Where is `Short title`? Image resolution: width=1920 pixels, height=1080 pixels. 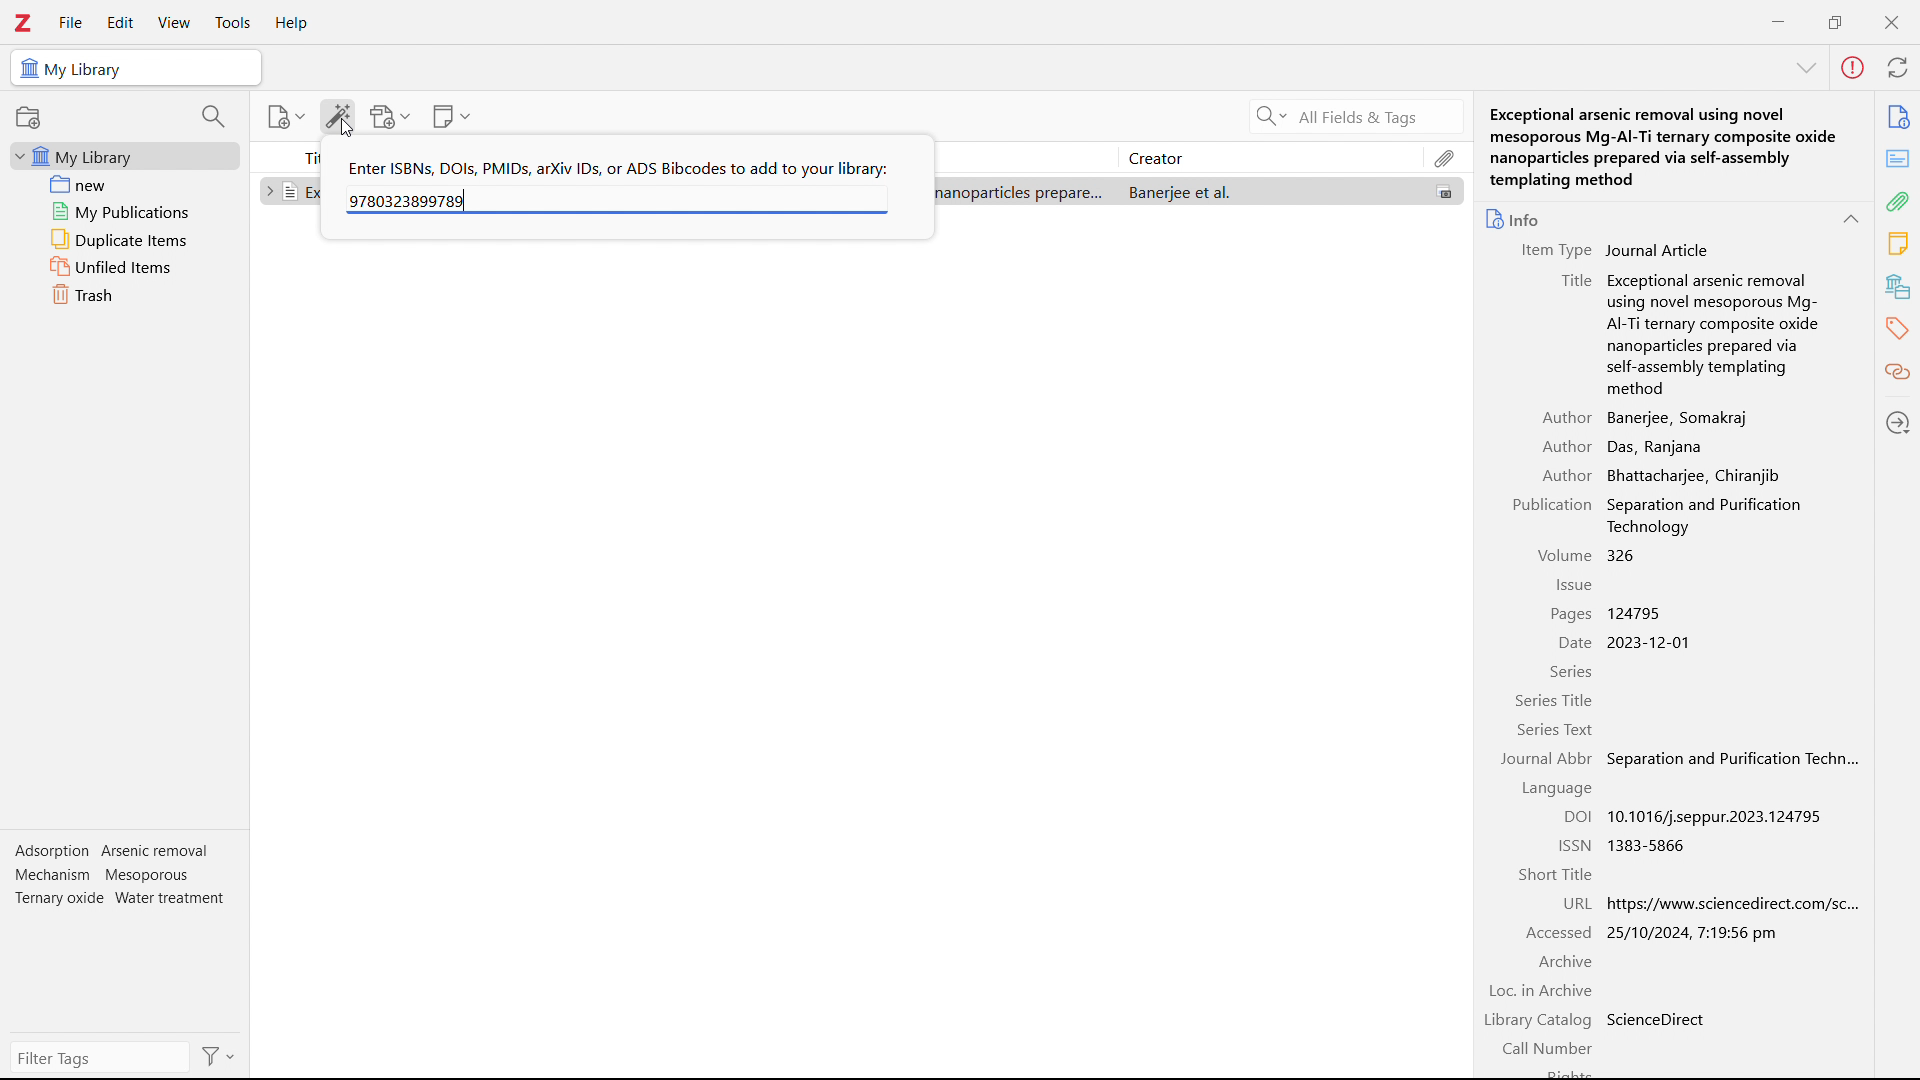 Short title is located at coordinates (1554, 874).